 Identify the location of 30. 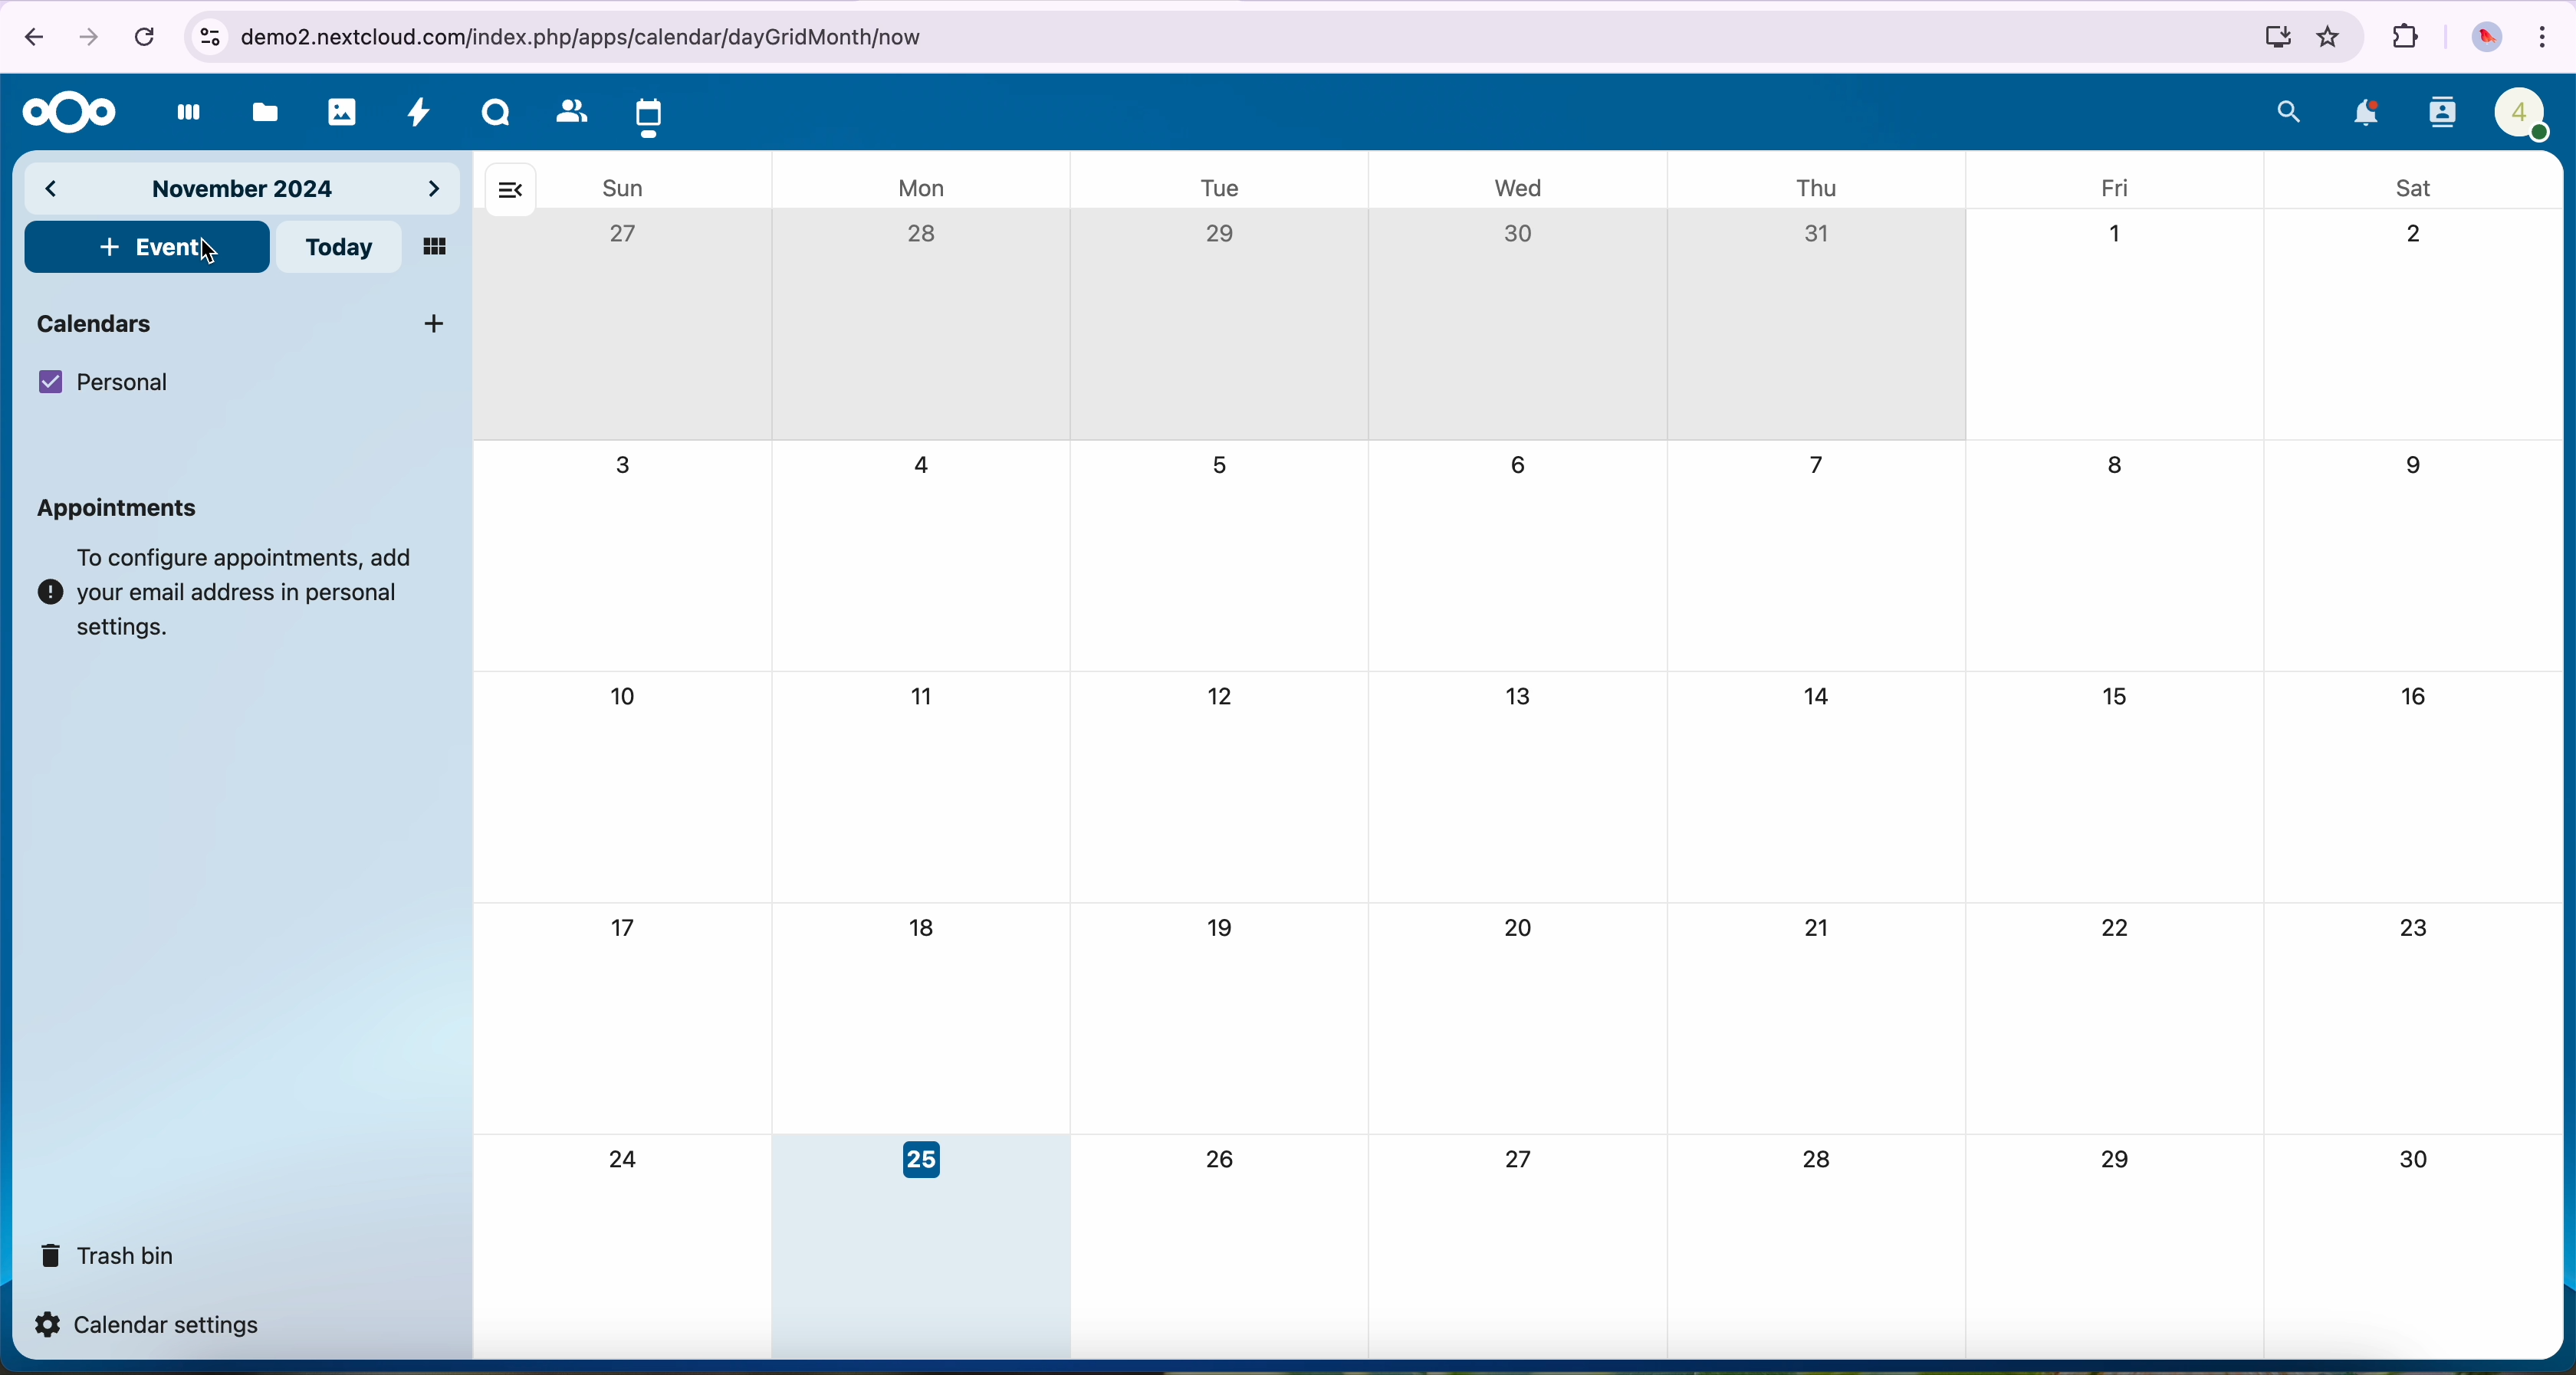
(2413, 1160).